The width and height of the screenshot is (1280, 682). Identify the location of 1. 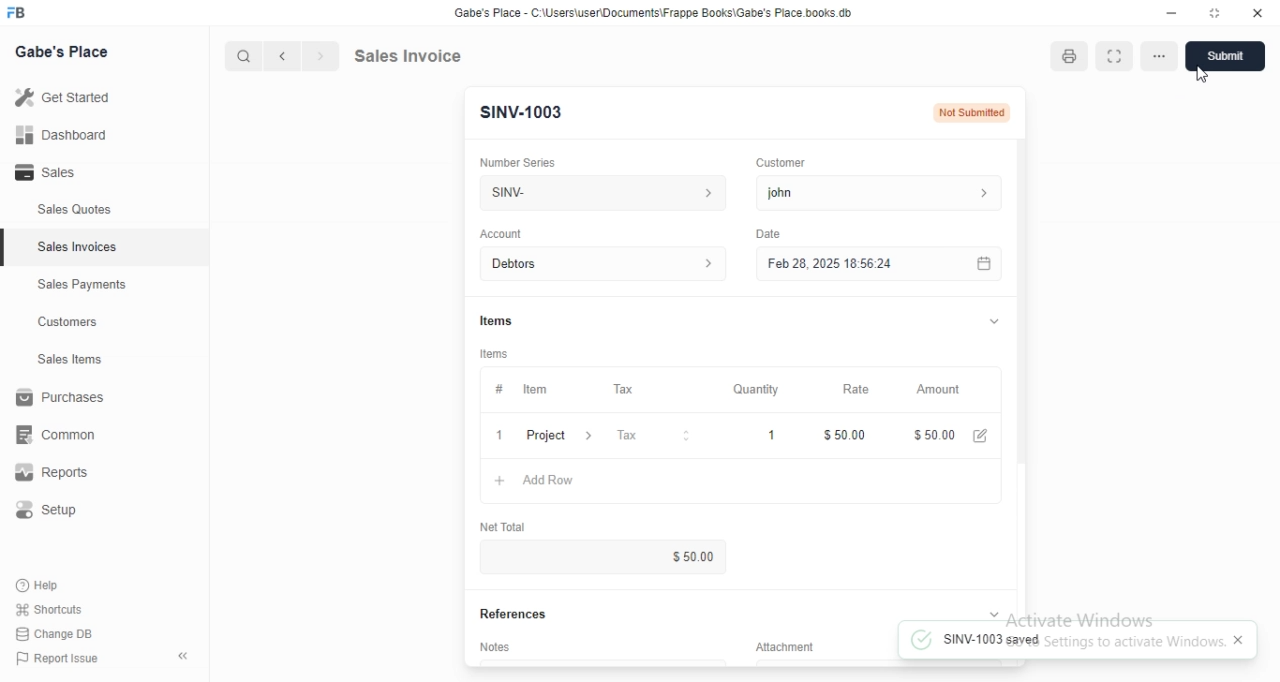
(773, 434).